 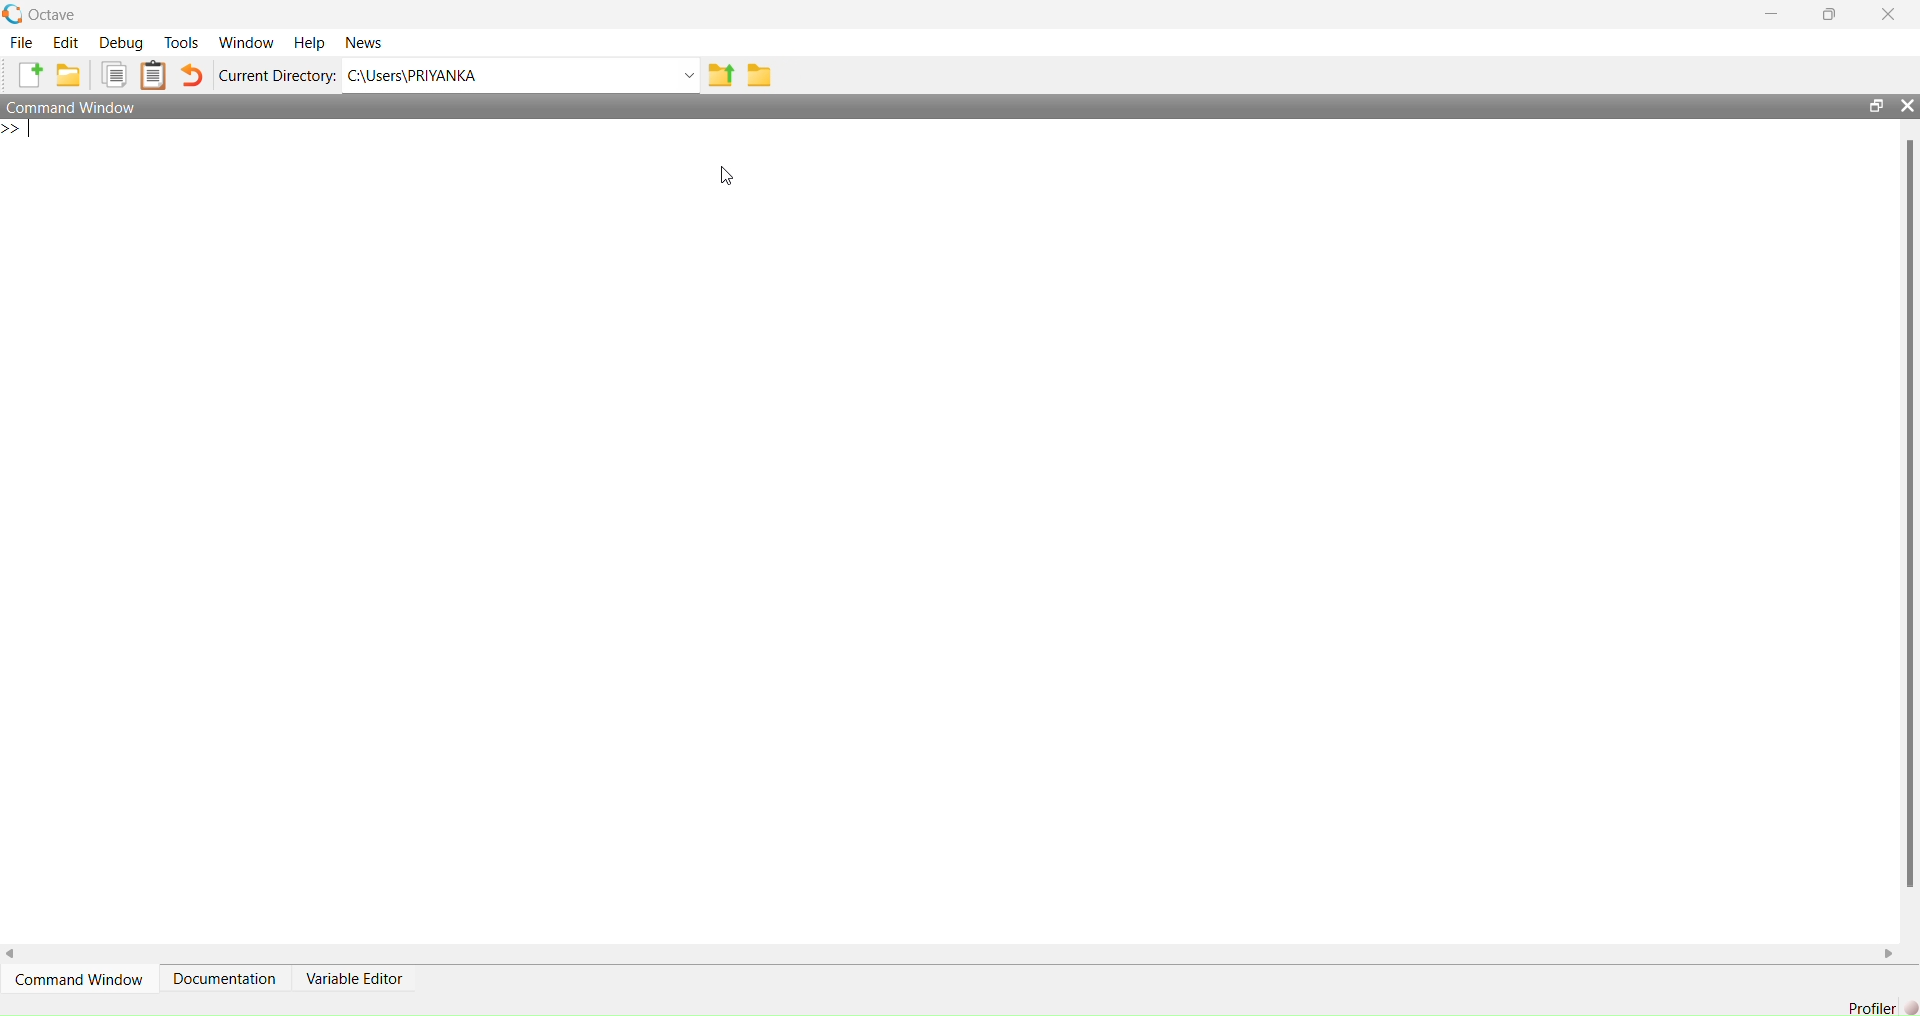 What do you see at coordinates (30, 129) in the screenshot?
I see `Typing indicator` at bounding box center [30, 129].